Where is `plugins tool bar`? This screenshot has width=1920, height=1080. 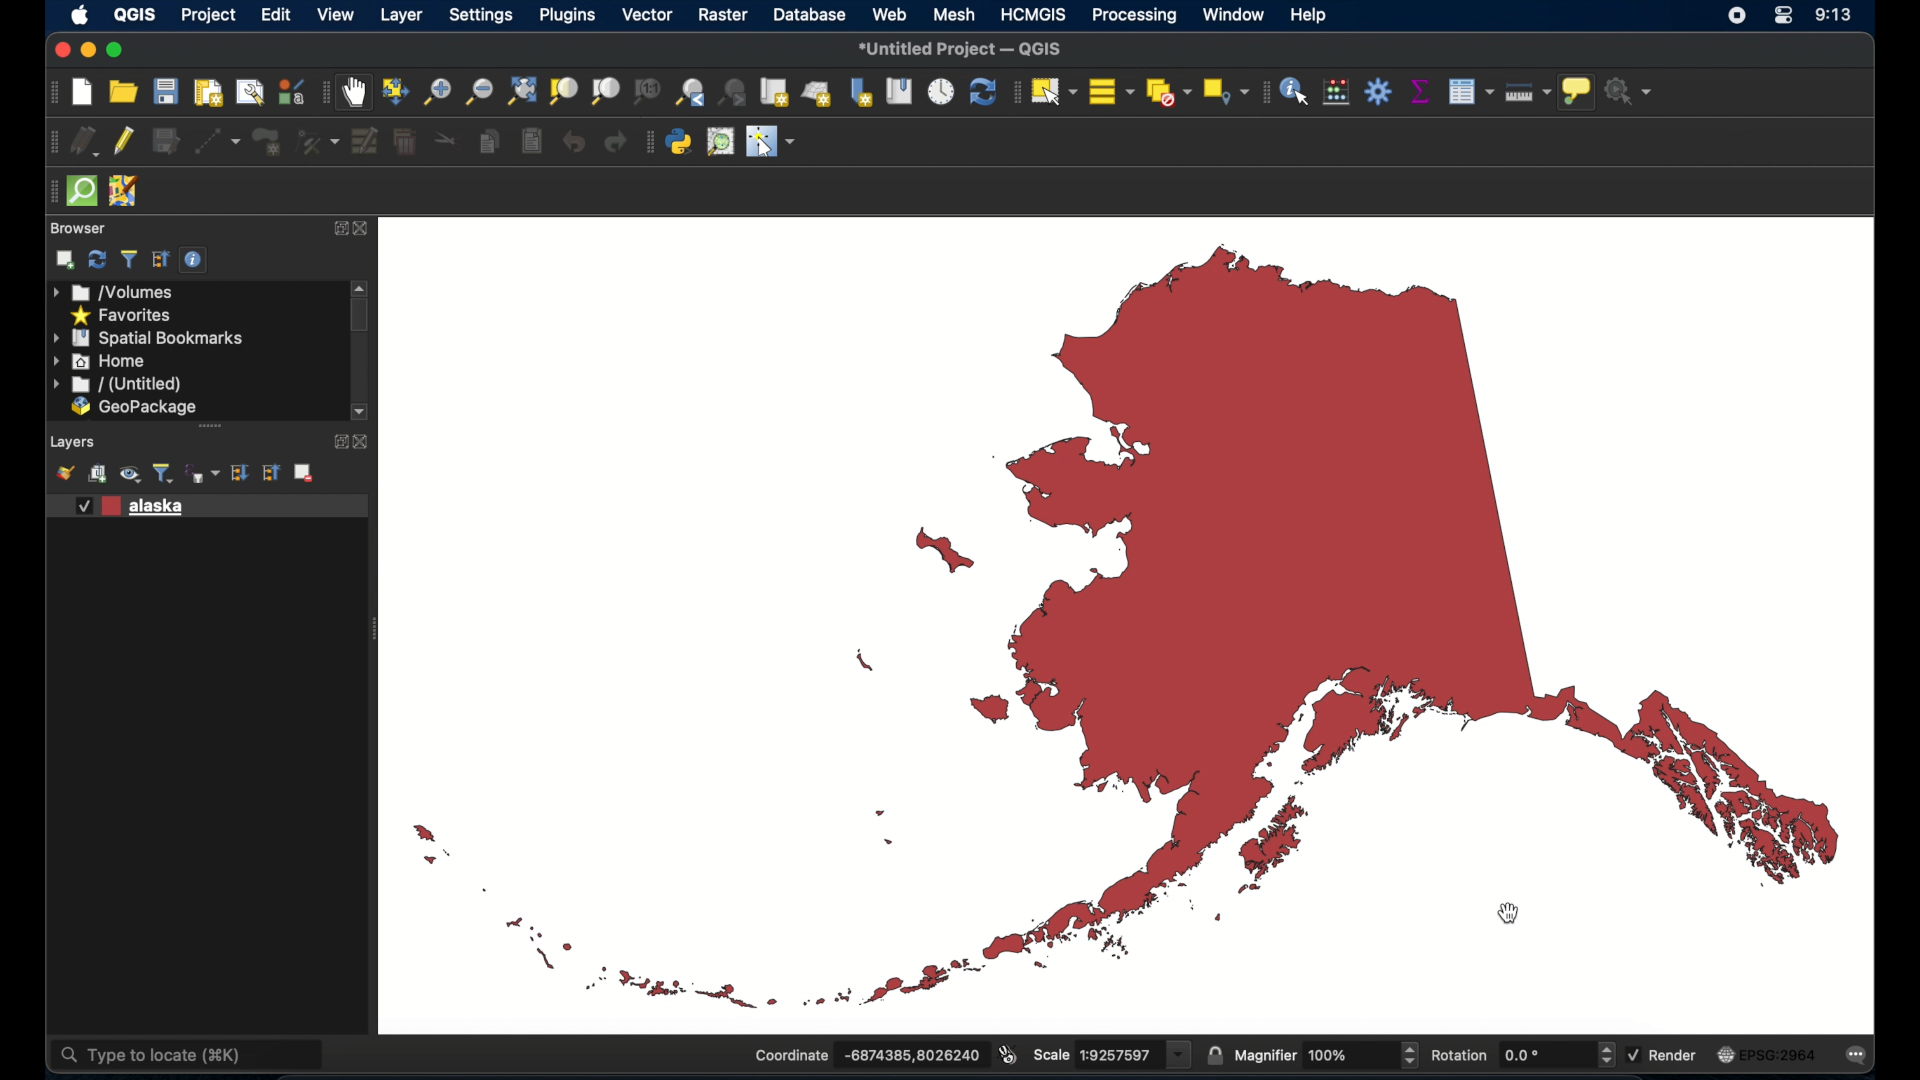
plugins tool bar is located at coordinates (649, 142).